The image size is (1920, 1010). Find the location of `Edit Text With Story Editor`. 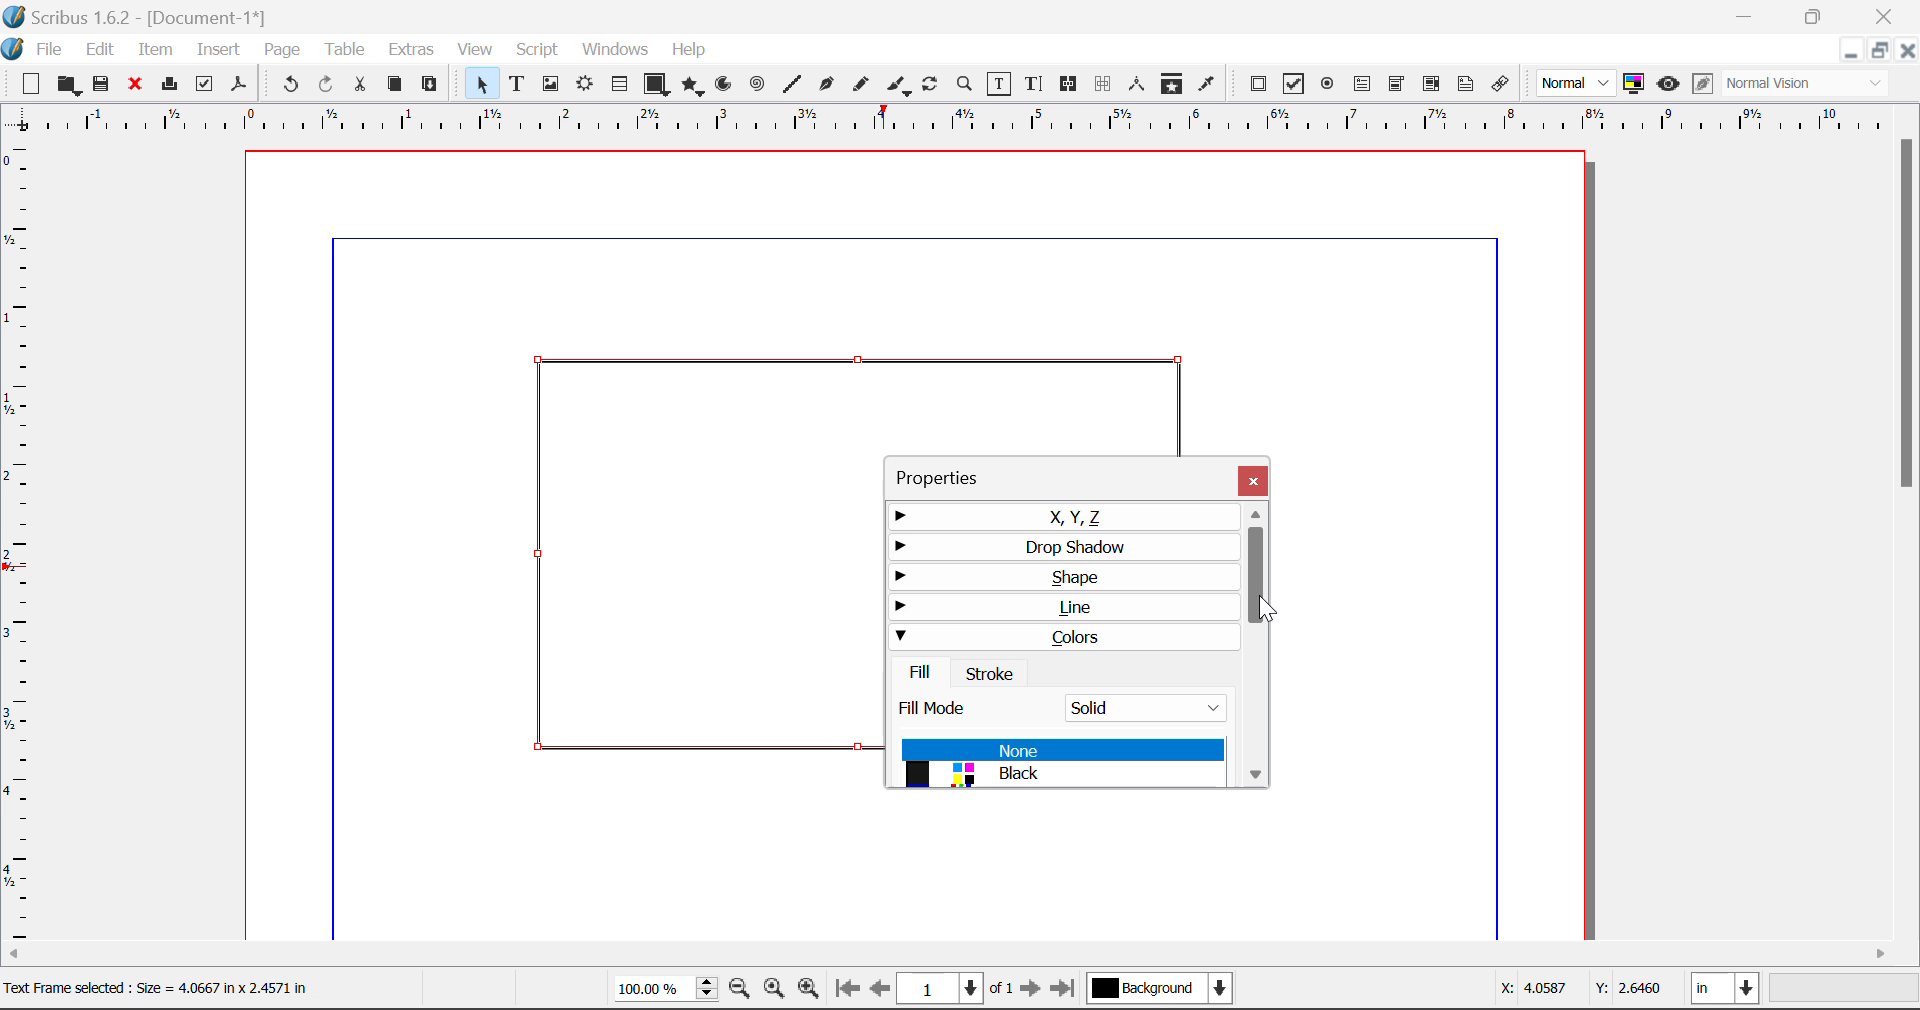

Edit Text With Story Editor is located at coordinates (1033, 85).